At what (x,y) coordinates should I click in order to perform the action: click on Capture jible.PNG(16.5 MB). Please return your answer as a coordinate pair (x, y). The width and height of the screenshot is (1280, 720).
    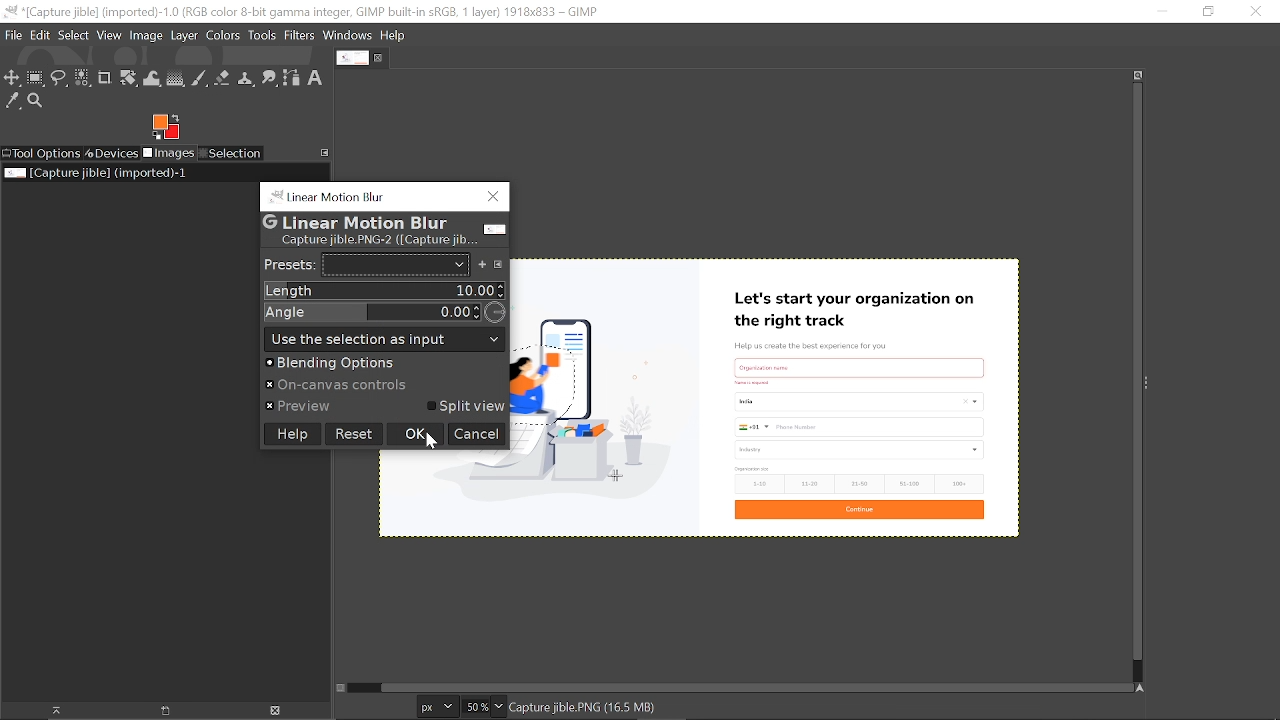
    Looking at the image, I should click on (583, 709).